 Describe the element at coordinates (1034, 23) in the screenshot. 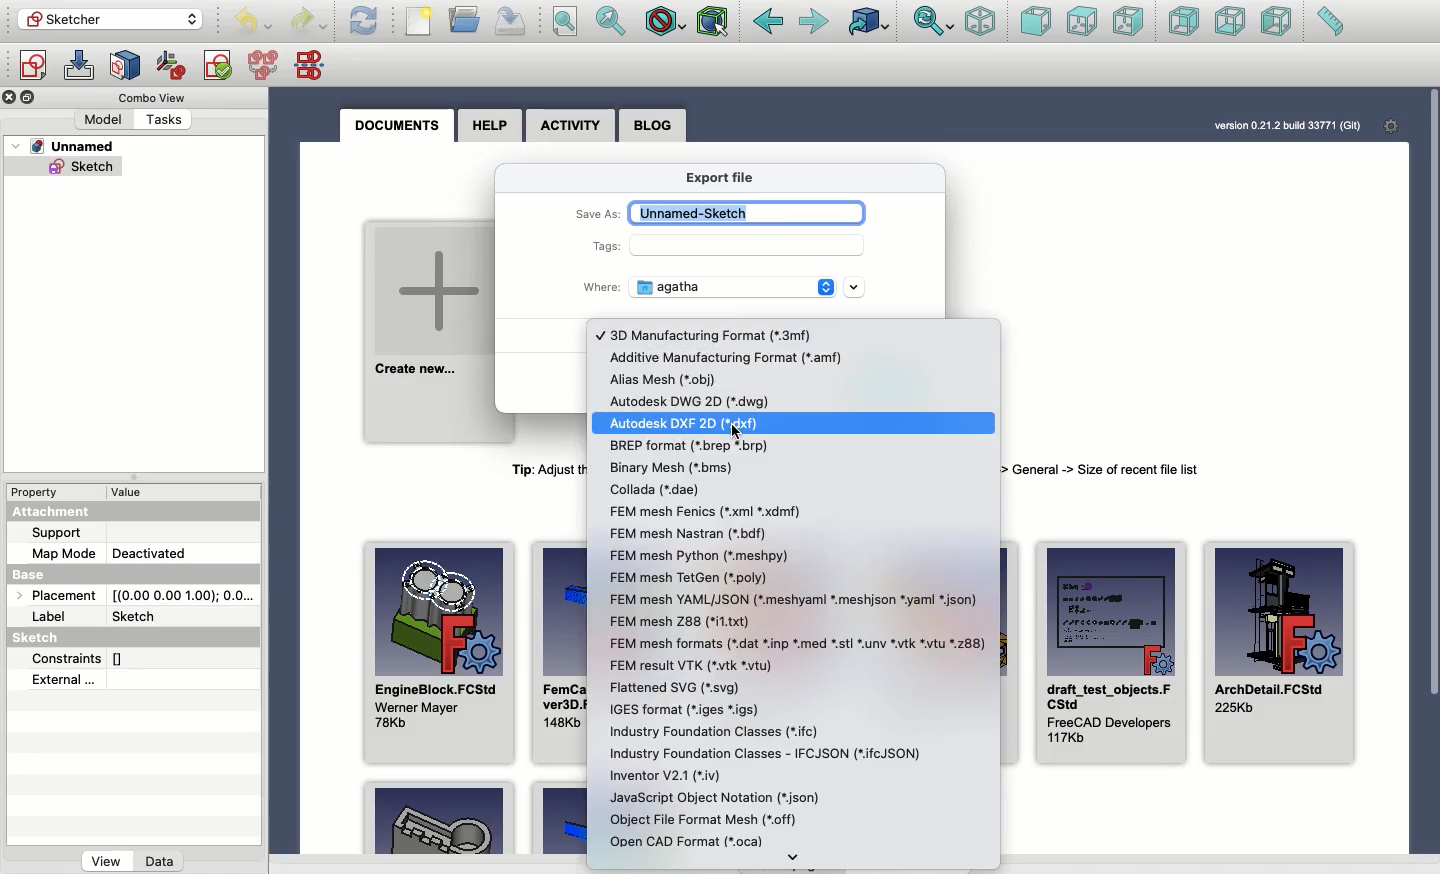

I see `Front` at that location.